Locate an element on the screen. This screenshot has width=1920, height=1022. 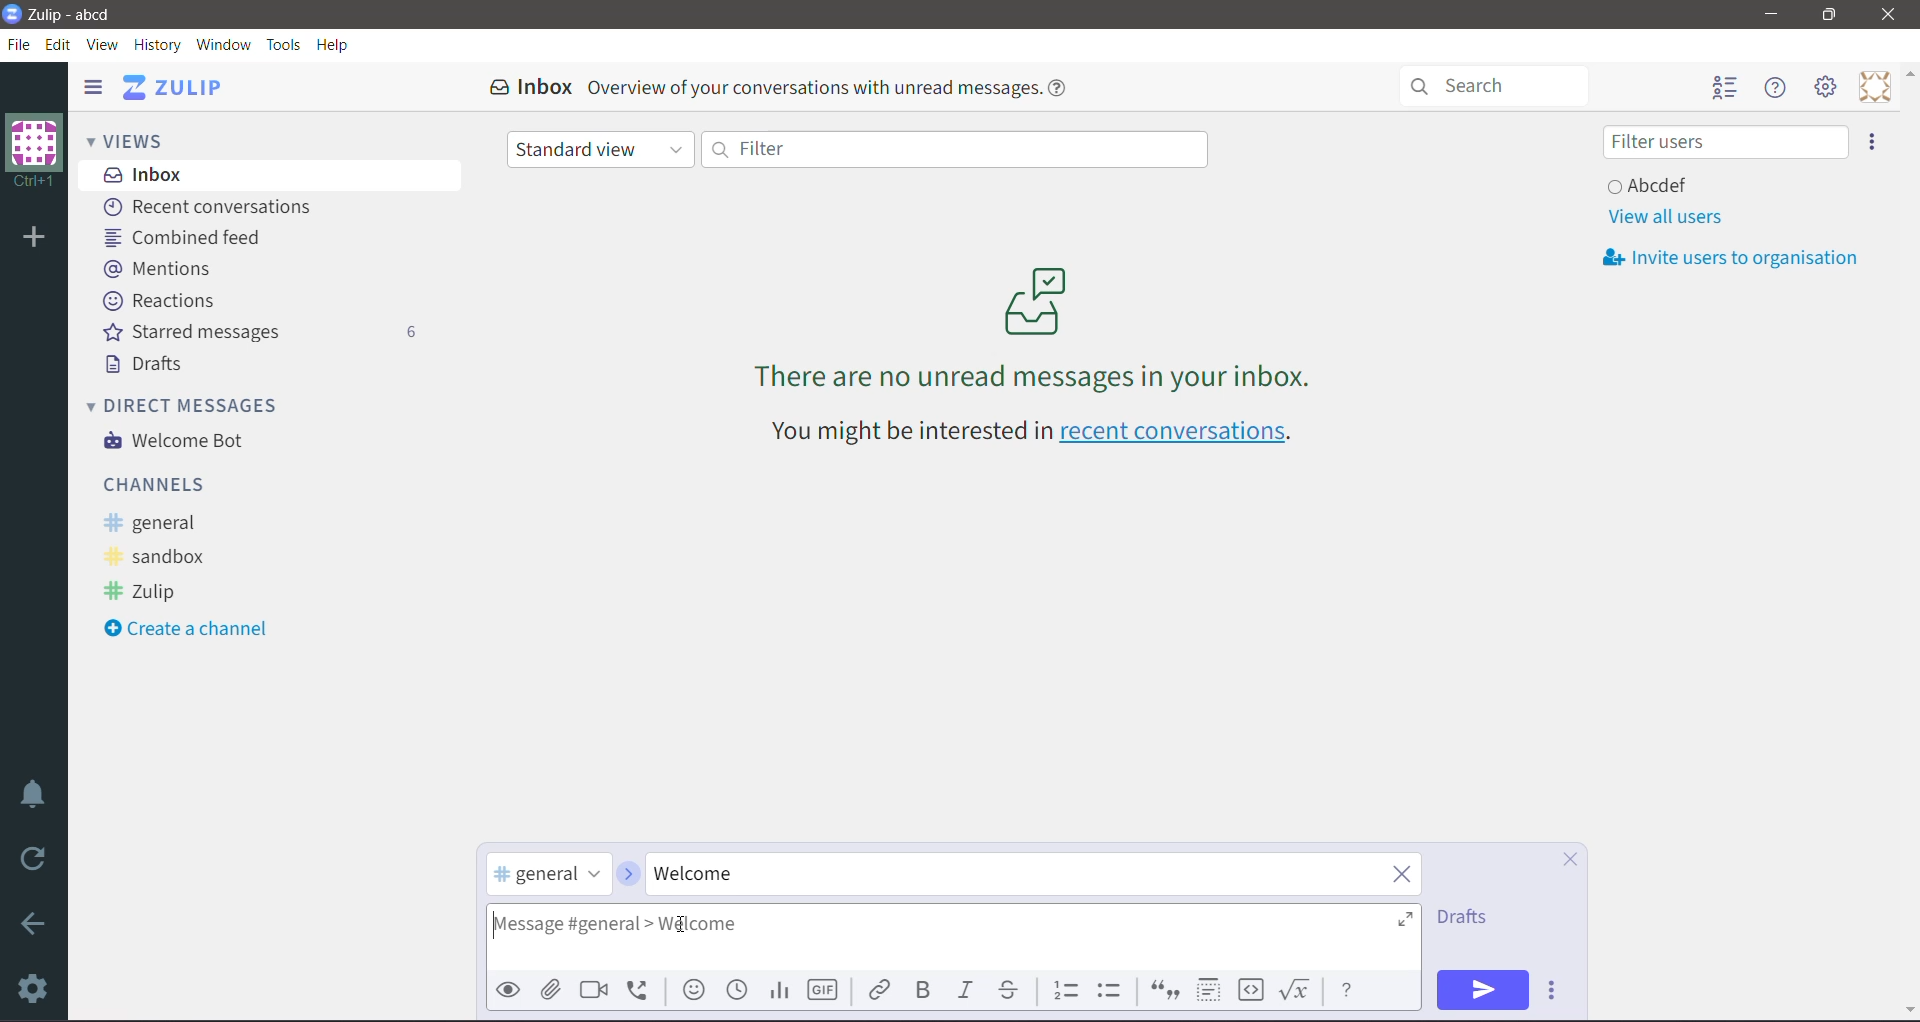
Invite usersto organization is located at coordinates (1738, 258).